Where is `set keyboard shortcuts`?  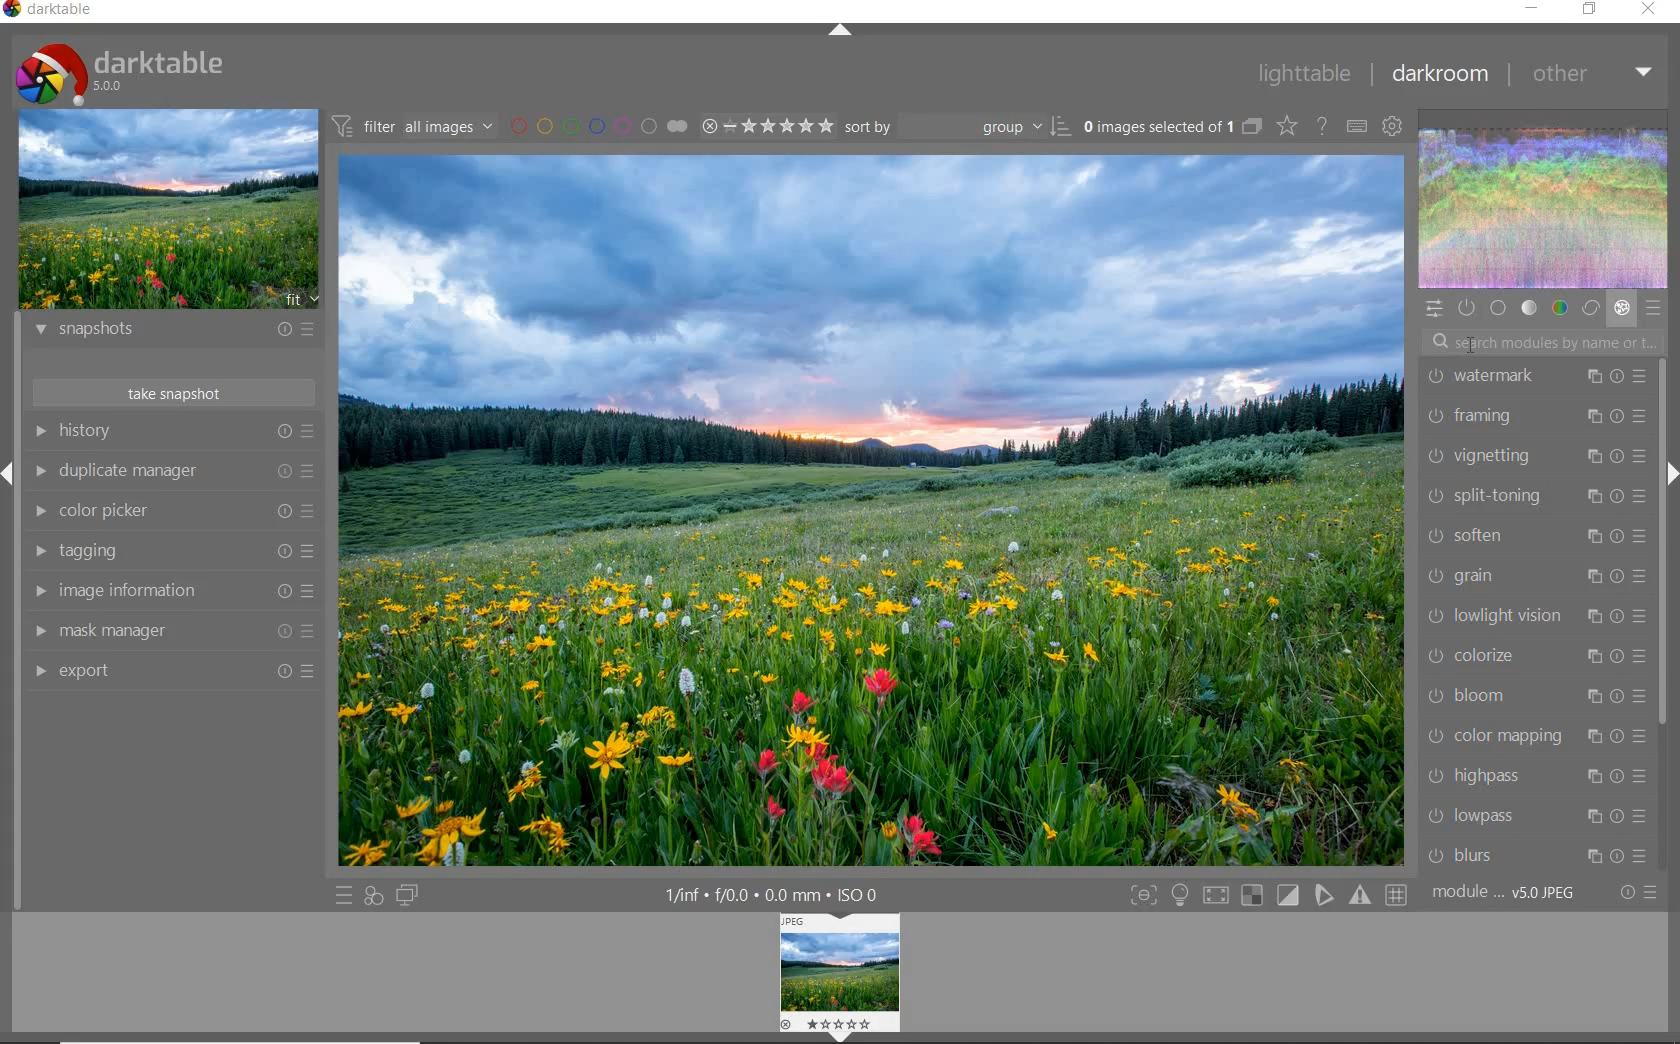 set keyboard shortcuts is located at coordinates (1358, 128).